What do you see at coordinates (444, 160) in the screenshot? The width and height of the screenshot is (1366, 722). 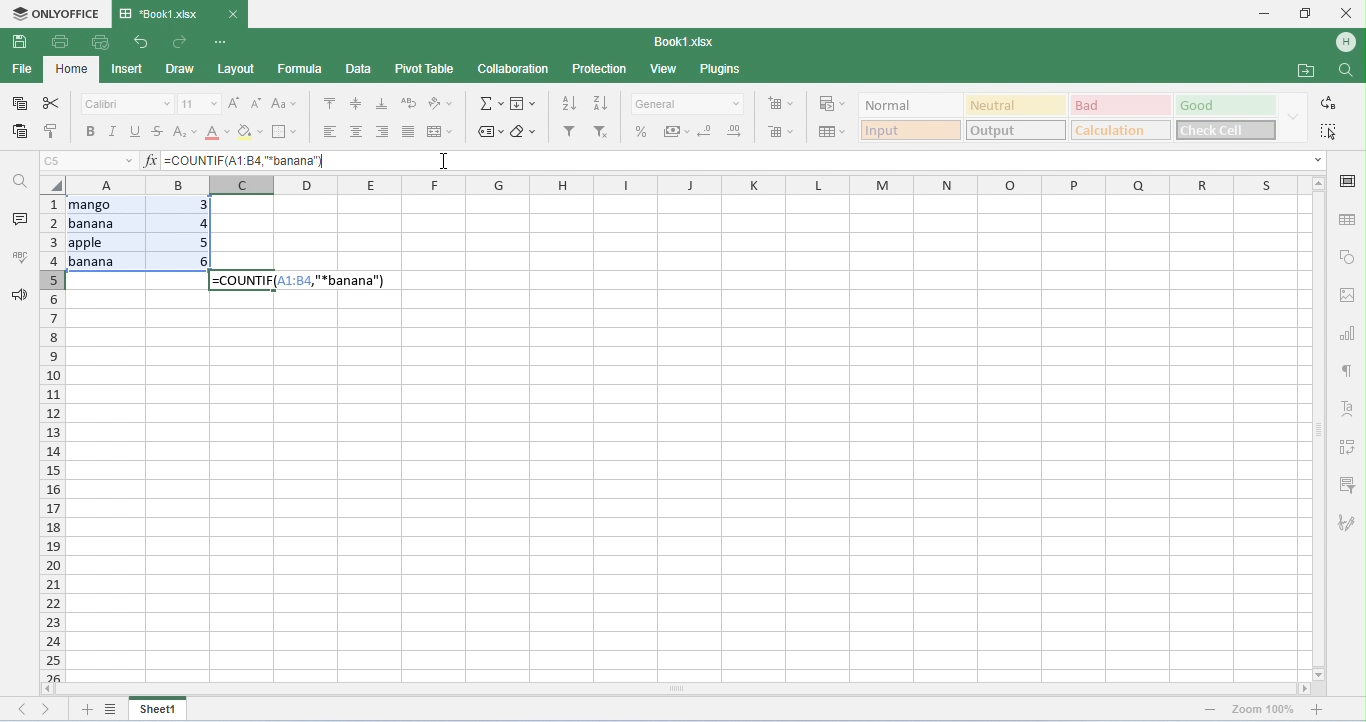 I see `cursor` at bounding box center [444, 160].